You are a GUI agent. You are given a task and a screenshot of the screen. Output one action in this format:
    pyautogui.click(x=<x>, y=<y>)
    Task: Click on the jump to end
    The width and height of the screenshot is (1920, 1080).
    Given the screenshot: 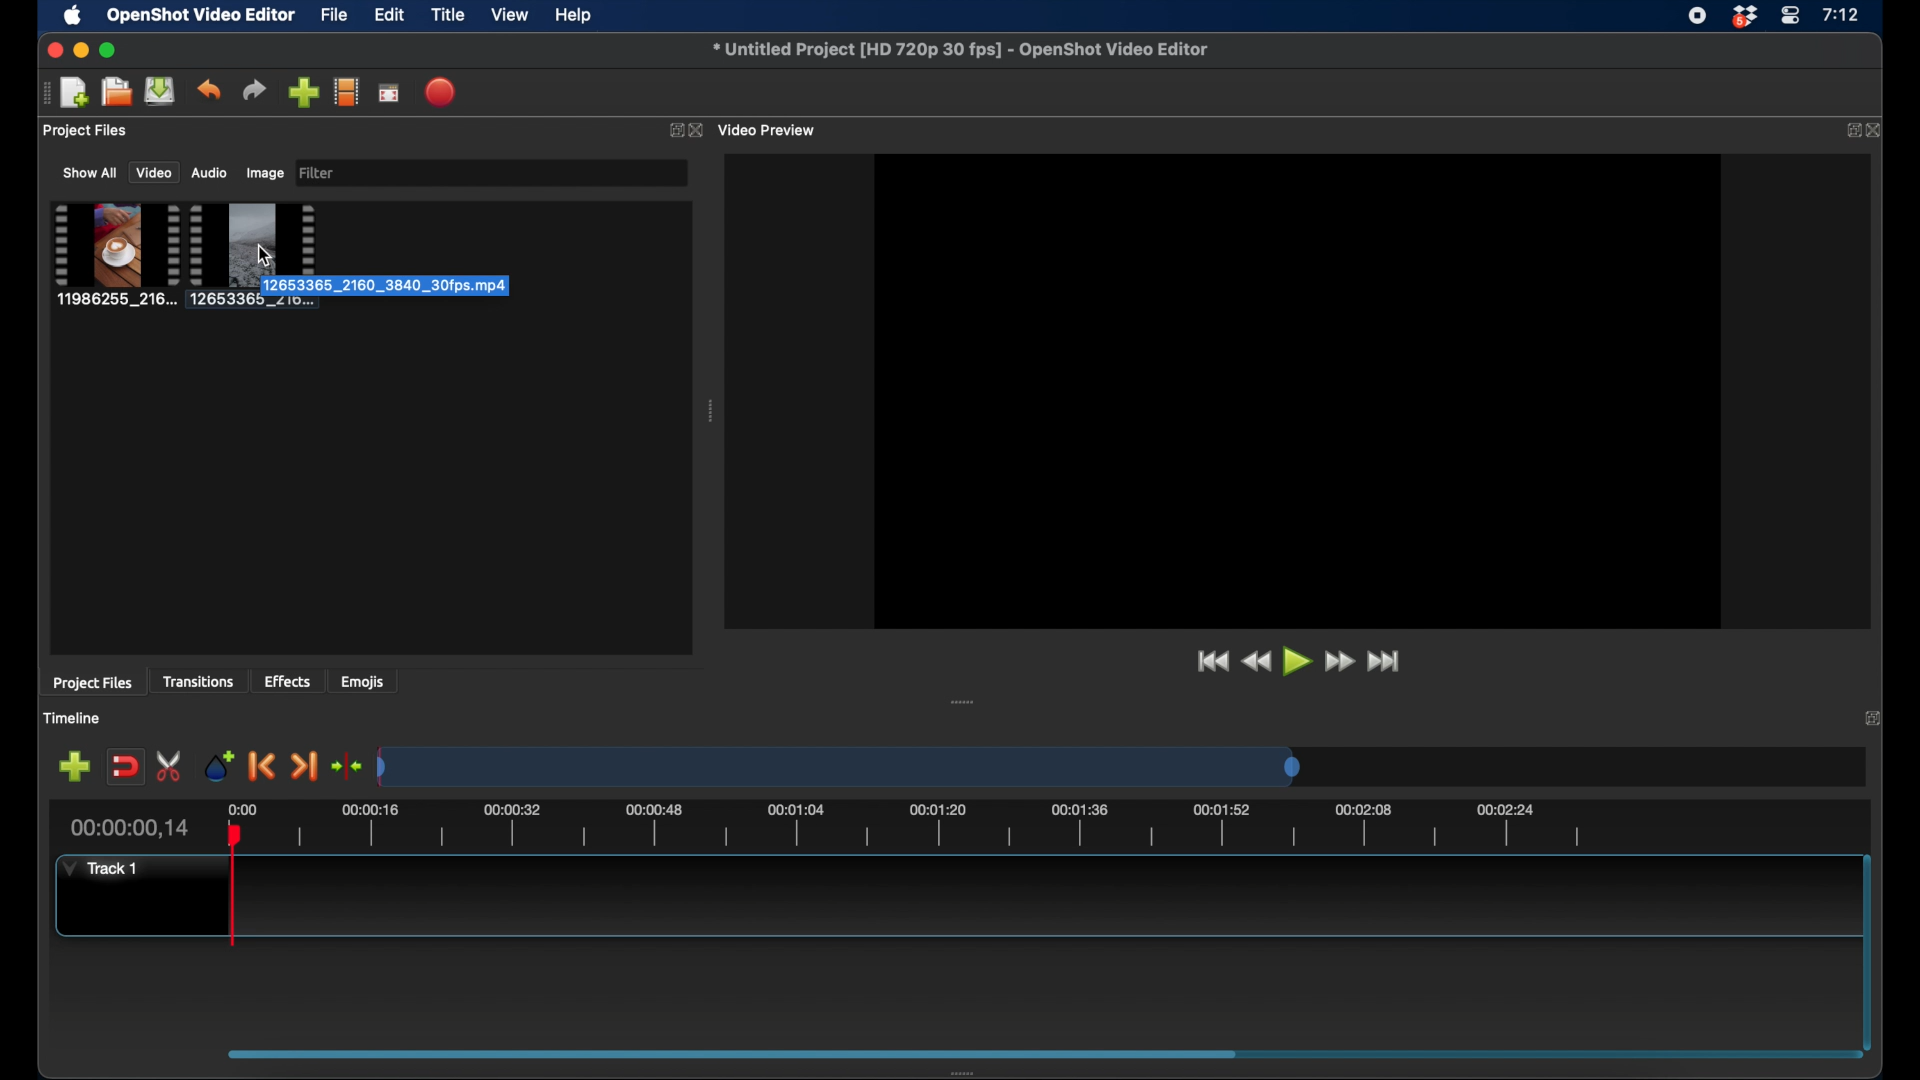 What is the action you would take?
    pyautogui.click(x=1387, y=662)
    